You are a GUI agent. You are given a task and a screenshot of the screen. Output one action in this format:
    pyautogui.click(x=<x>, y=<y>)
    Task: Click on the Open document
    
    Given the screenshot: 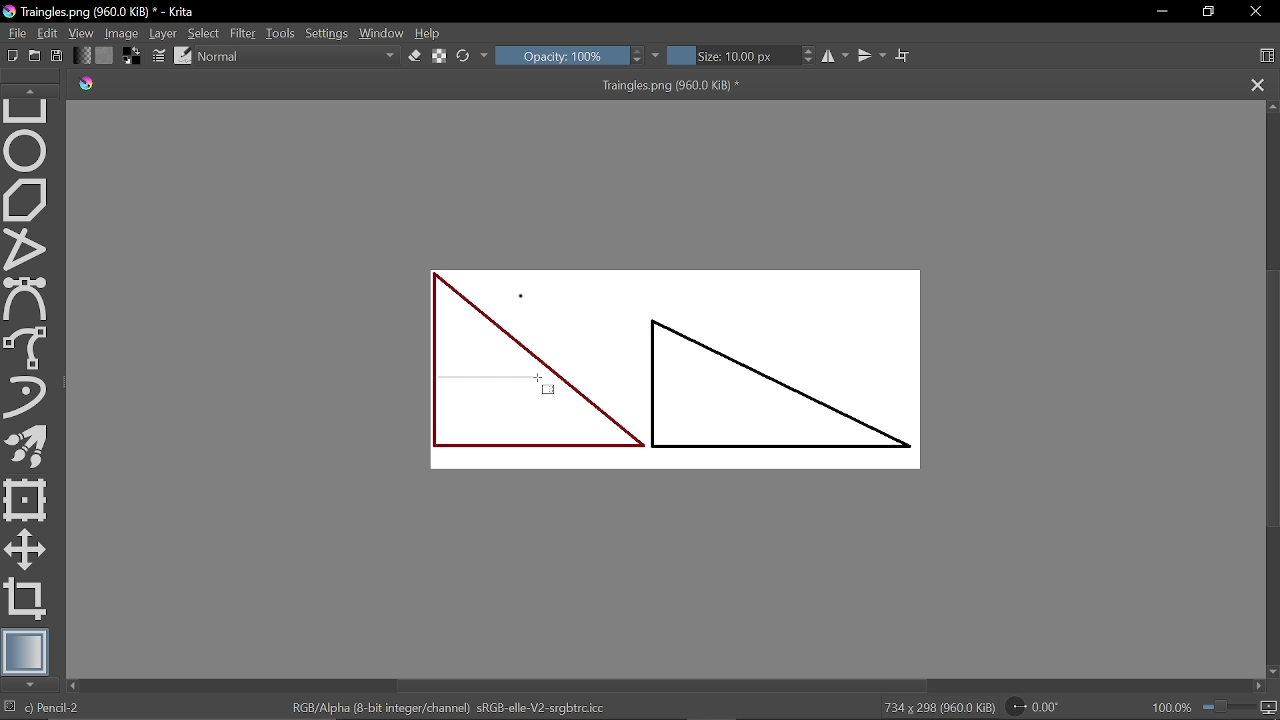 What is the action you would take?
    pyautogui.click(x=37, y=55)
    